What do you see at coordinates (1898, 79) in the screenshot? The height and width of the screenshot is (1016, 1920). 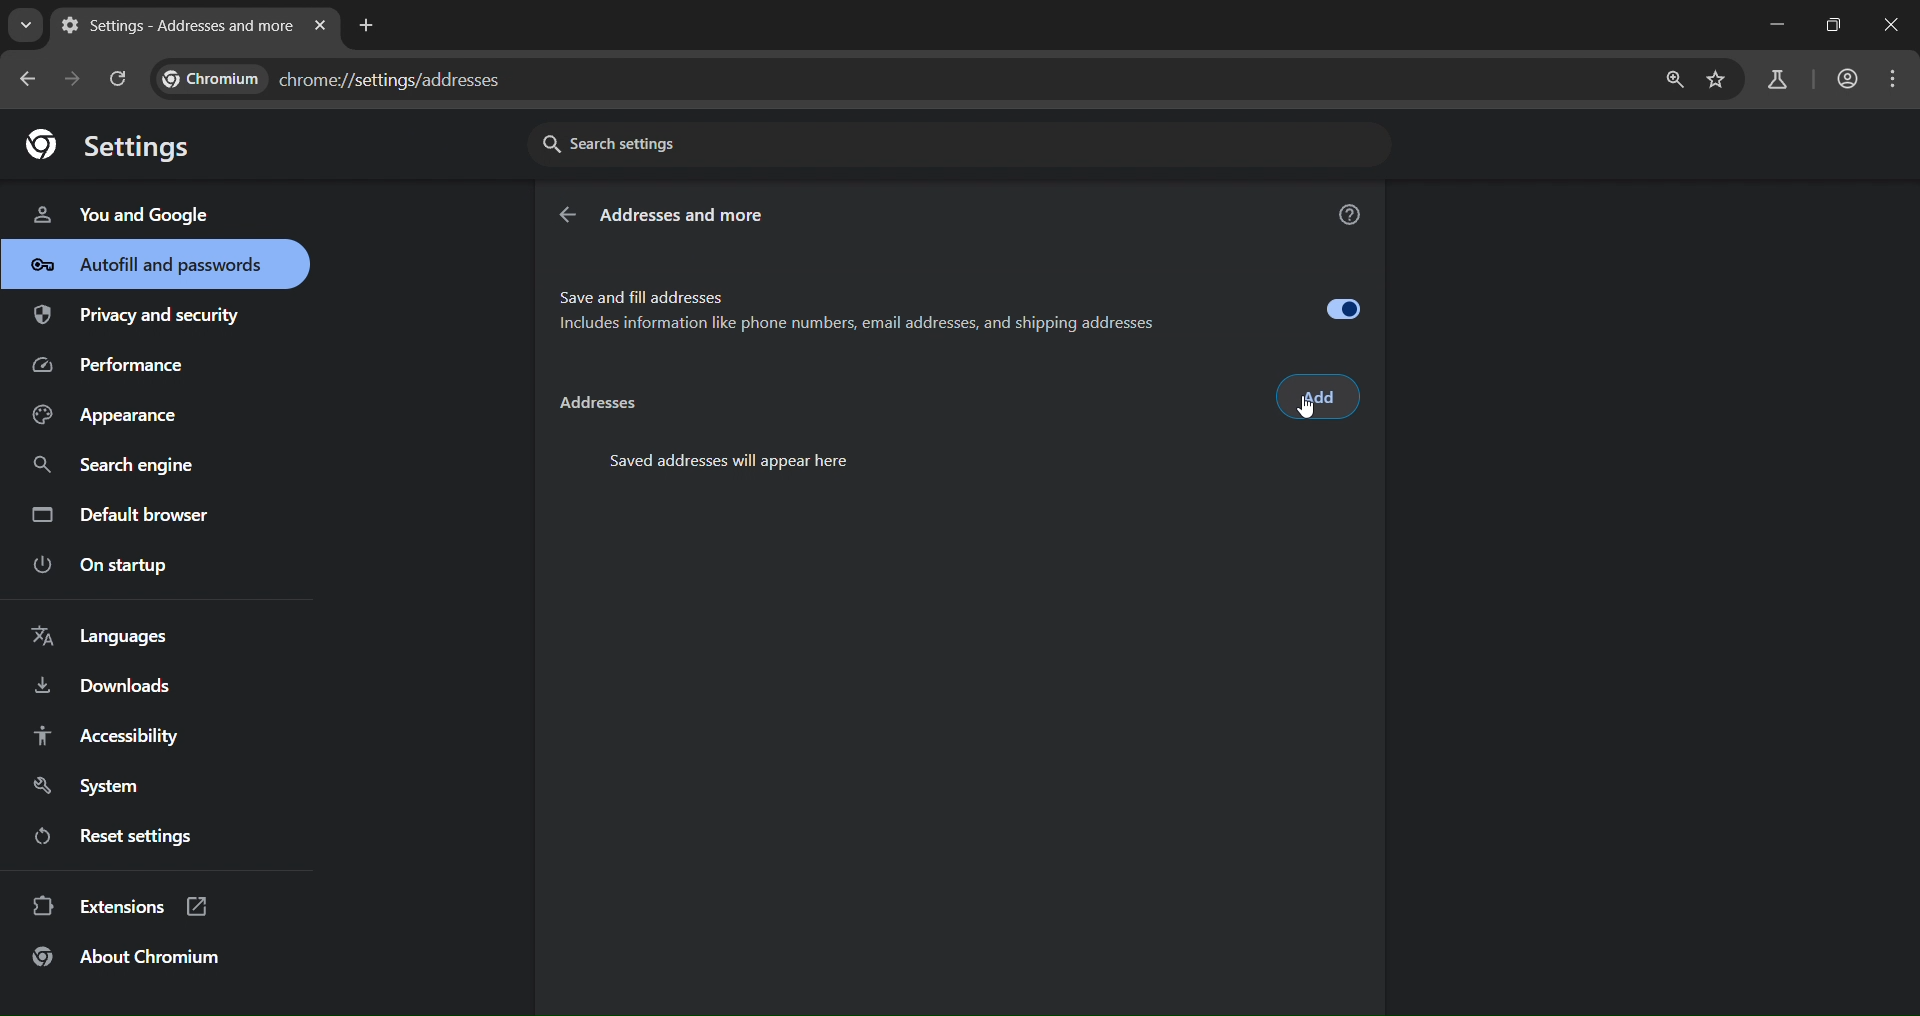 I see `menu` at bounding box center [1898, 79].